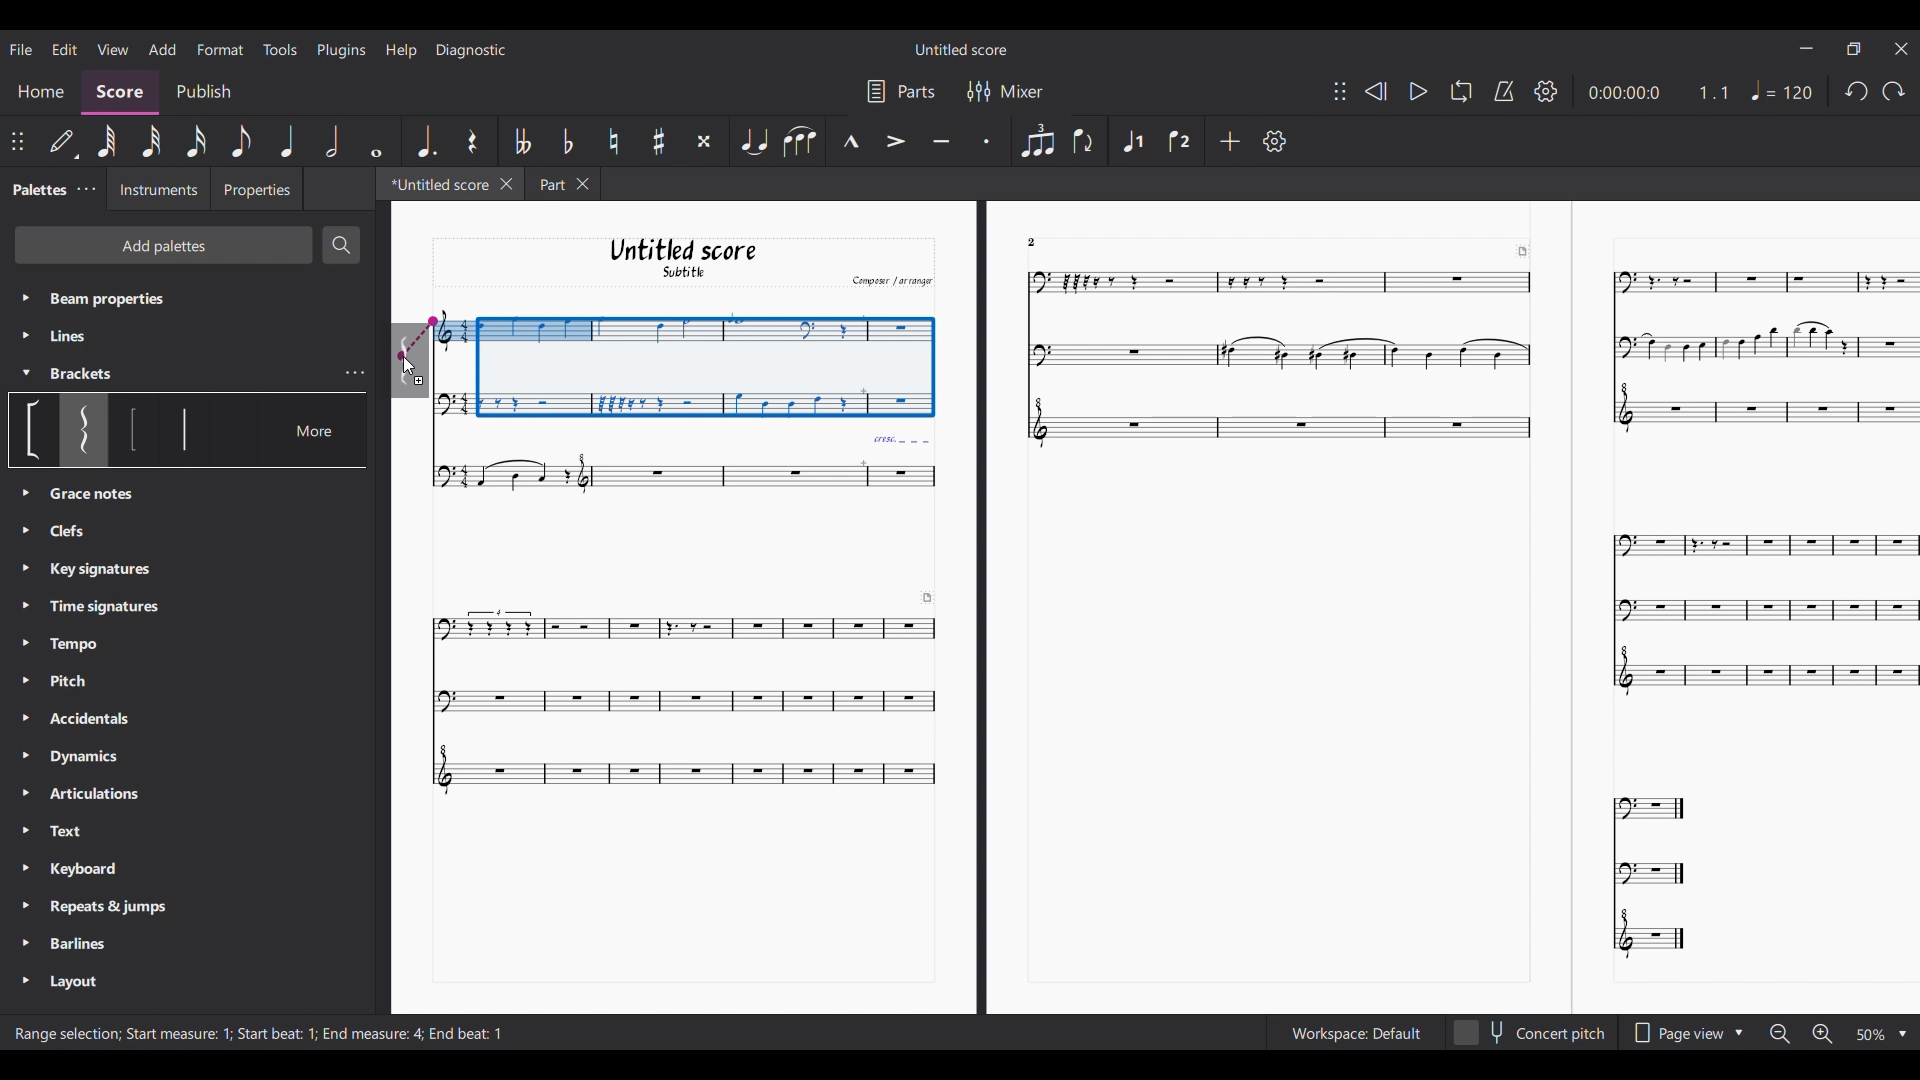 This screenshot has height=1080, width=1920. What do you see at coordinates (23, 531) in the screenshot?
I see `` at bounding box center [23, 531].